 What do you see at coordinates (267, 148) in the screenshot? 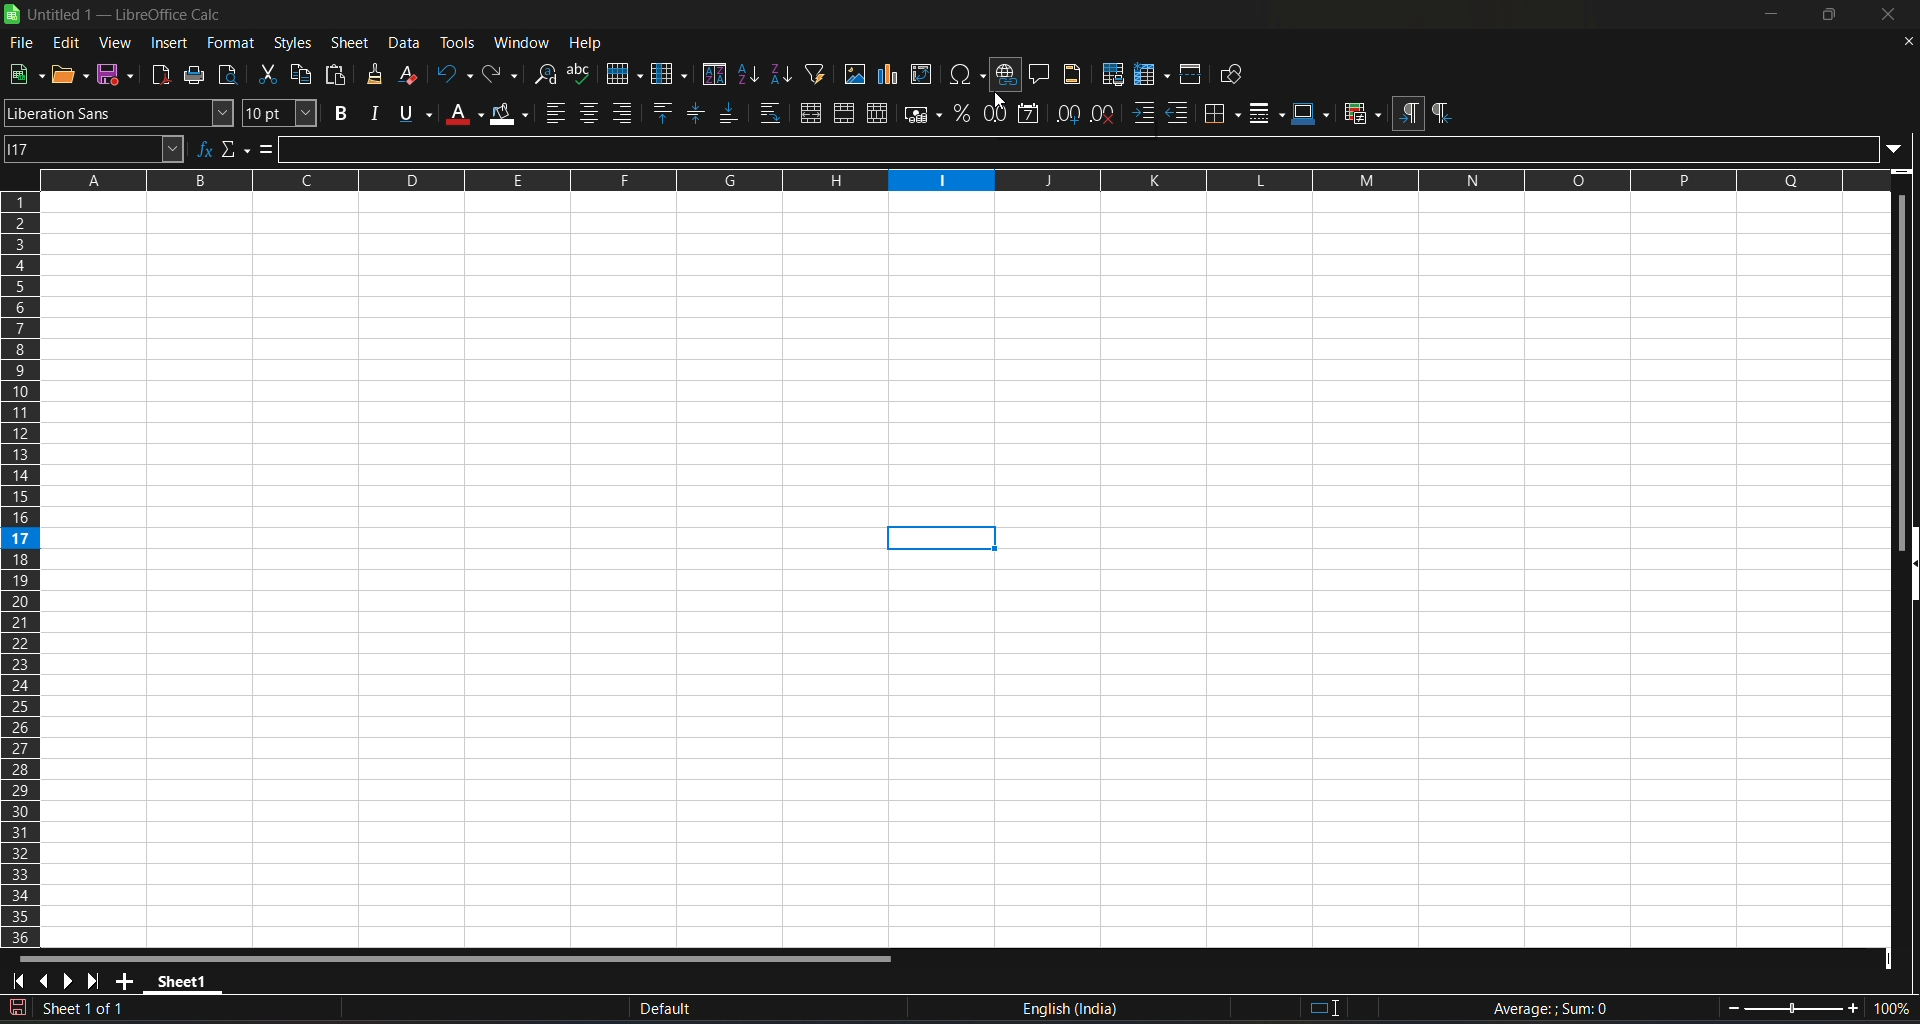
I see `formula` at bounding box center [267, 148].